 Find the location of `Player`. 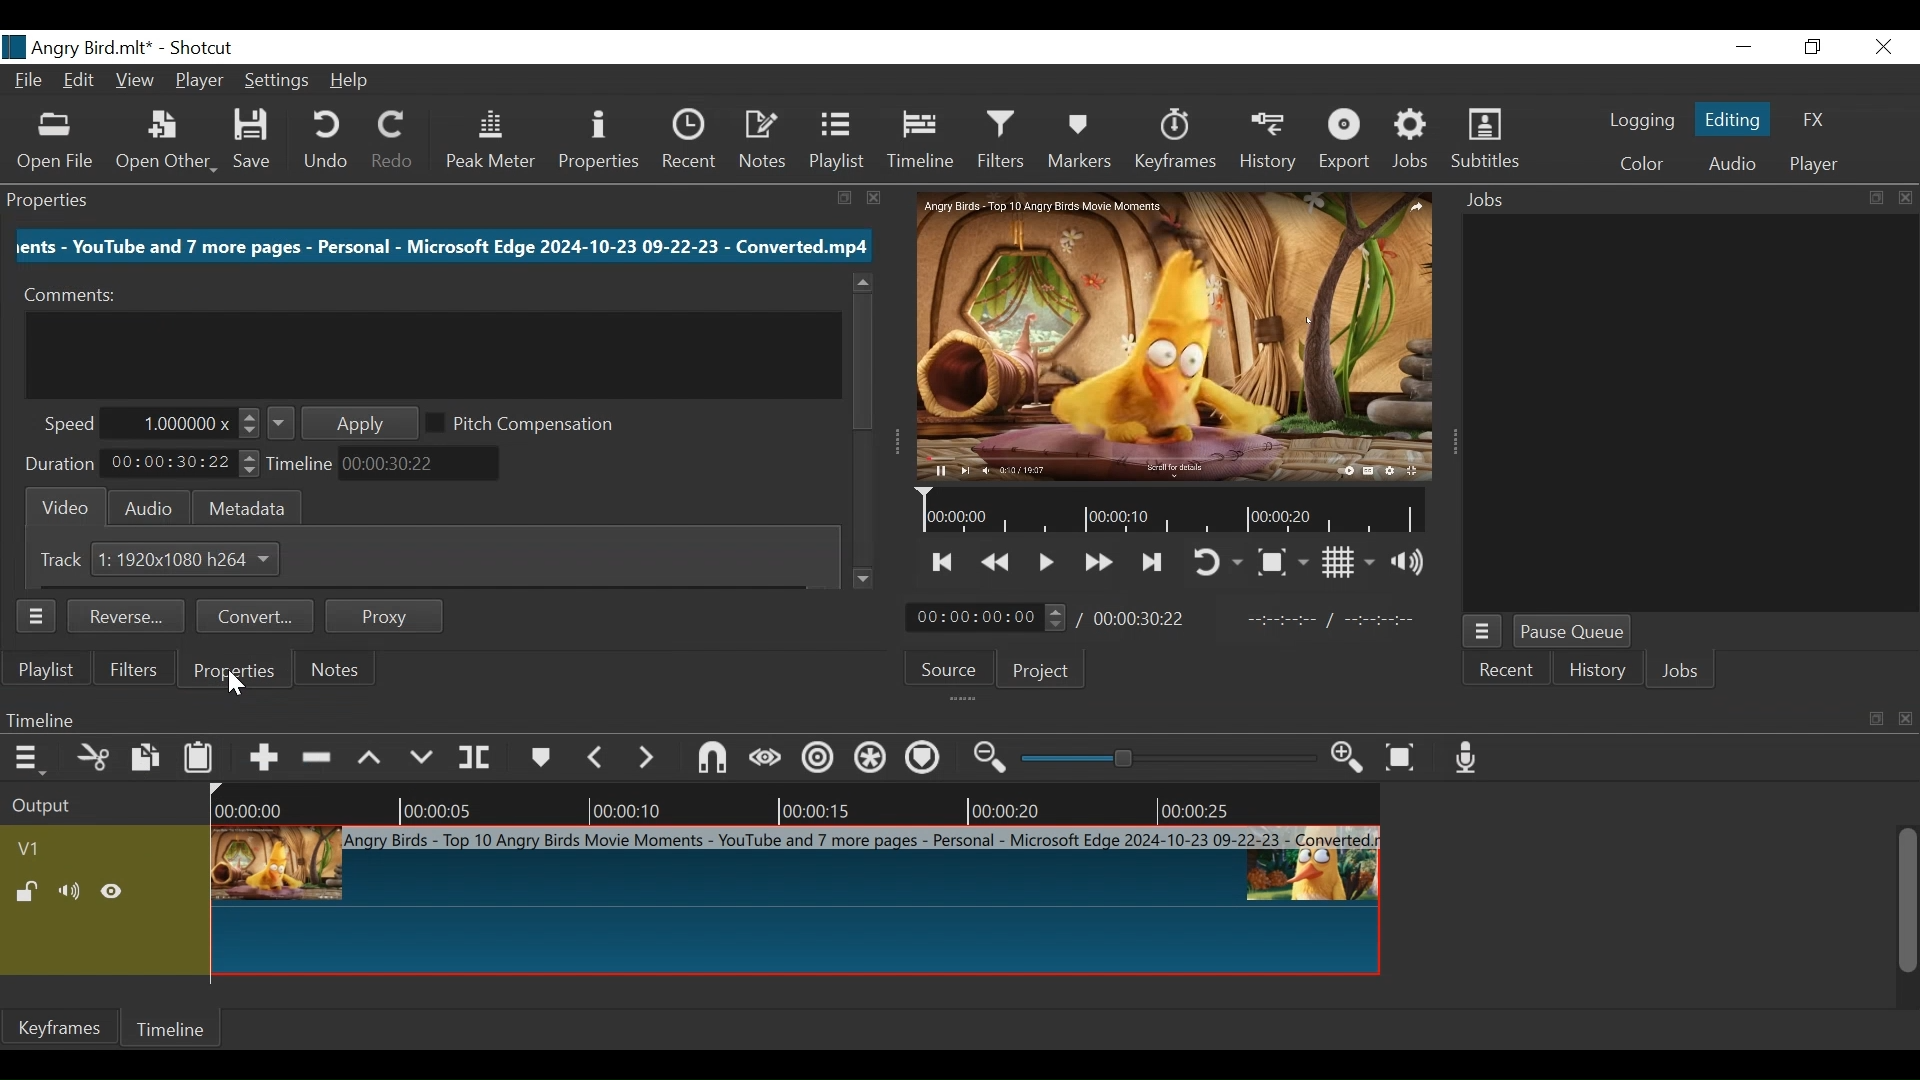

Player is located at coordinates (1814, 163).